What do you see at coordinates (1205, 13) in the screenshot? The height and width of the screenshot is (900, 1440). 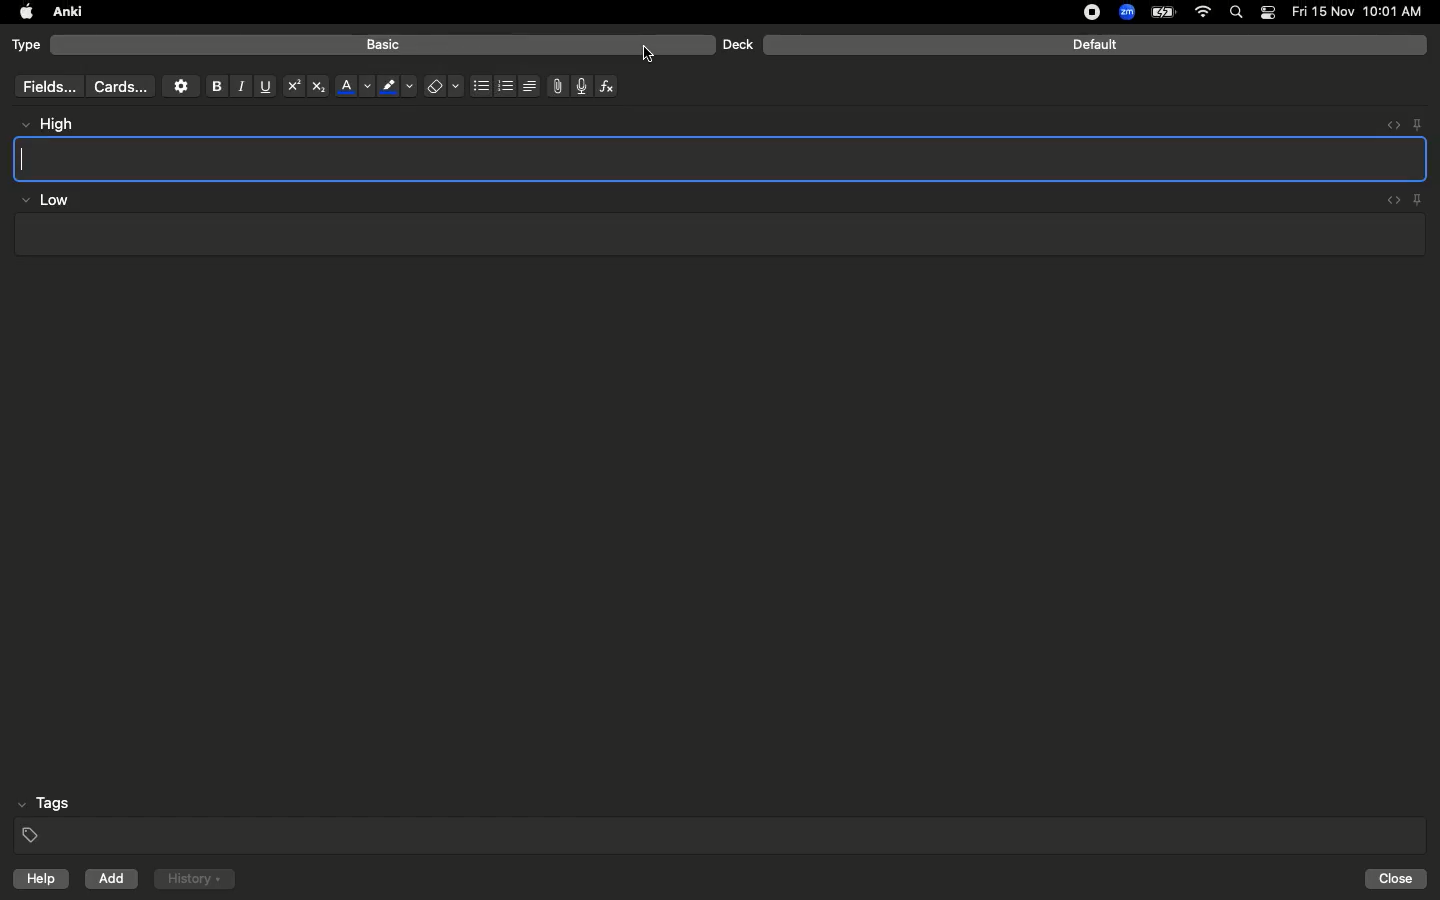 I see `Internet` at bounding box center [1205, 13].